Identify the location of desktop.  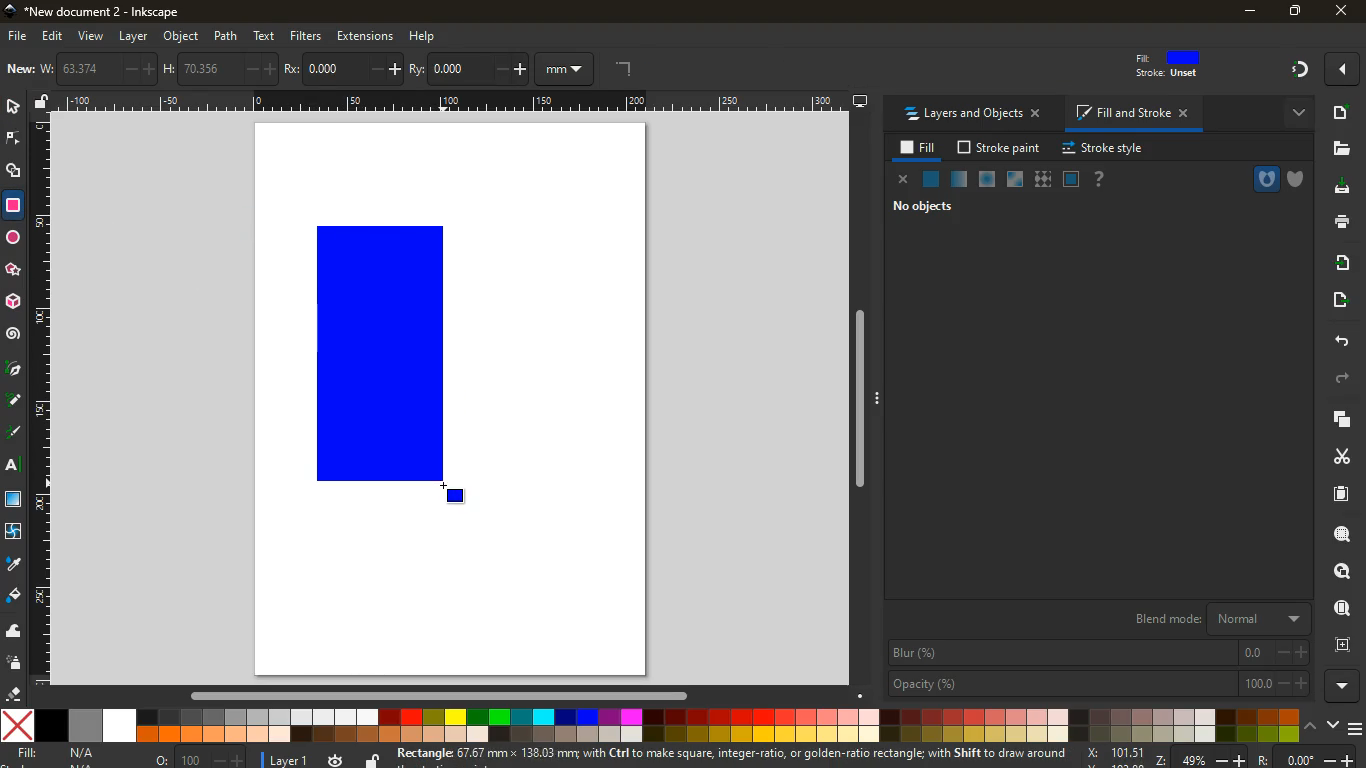
(860, 101).